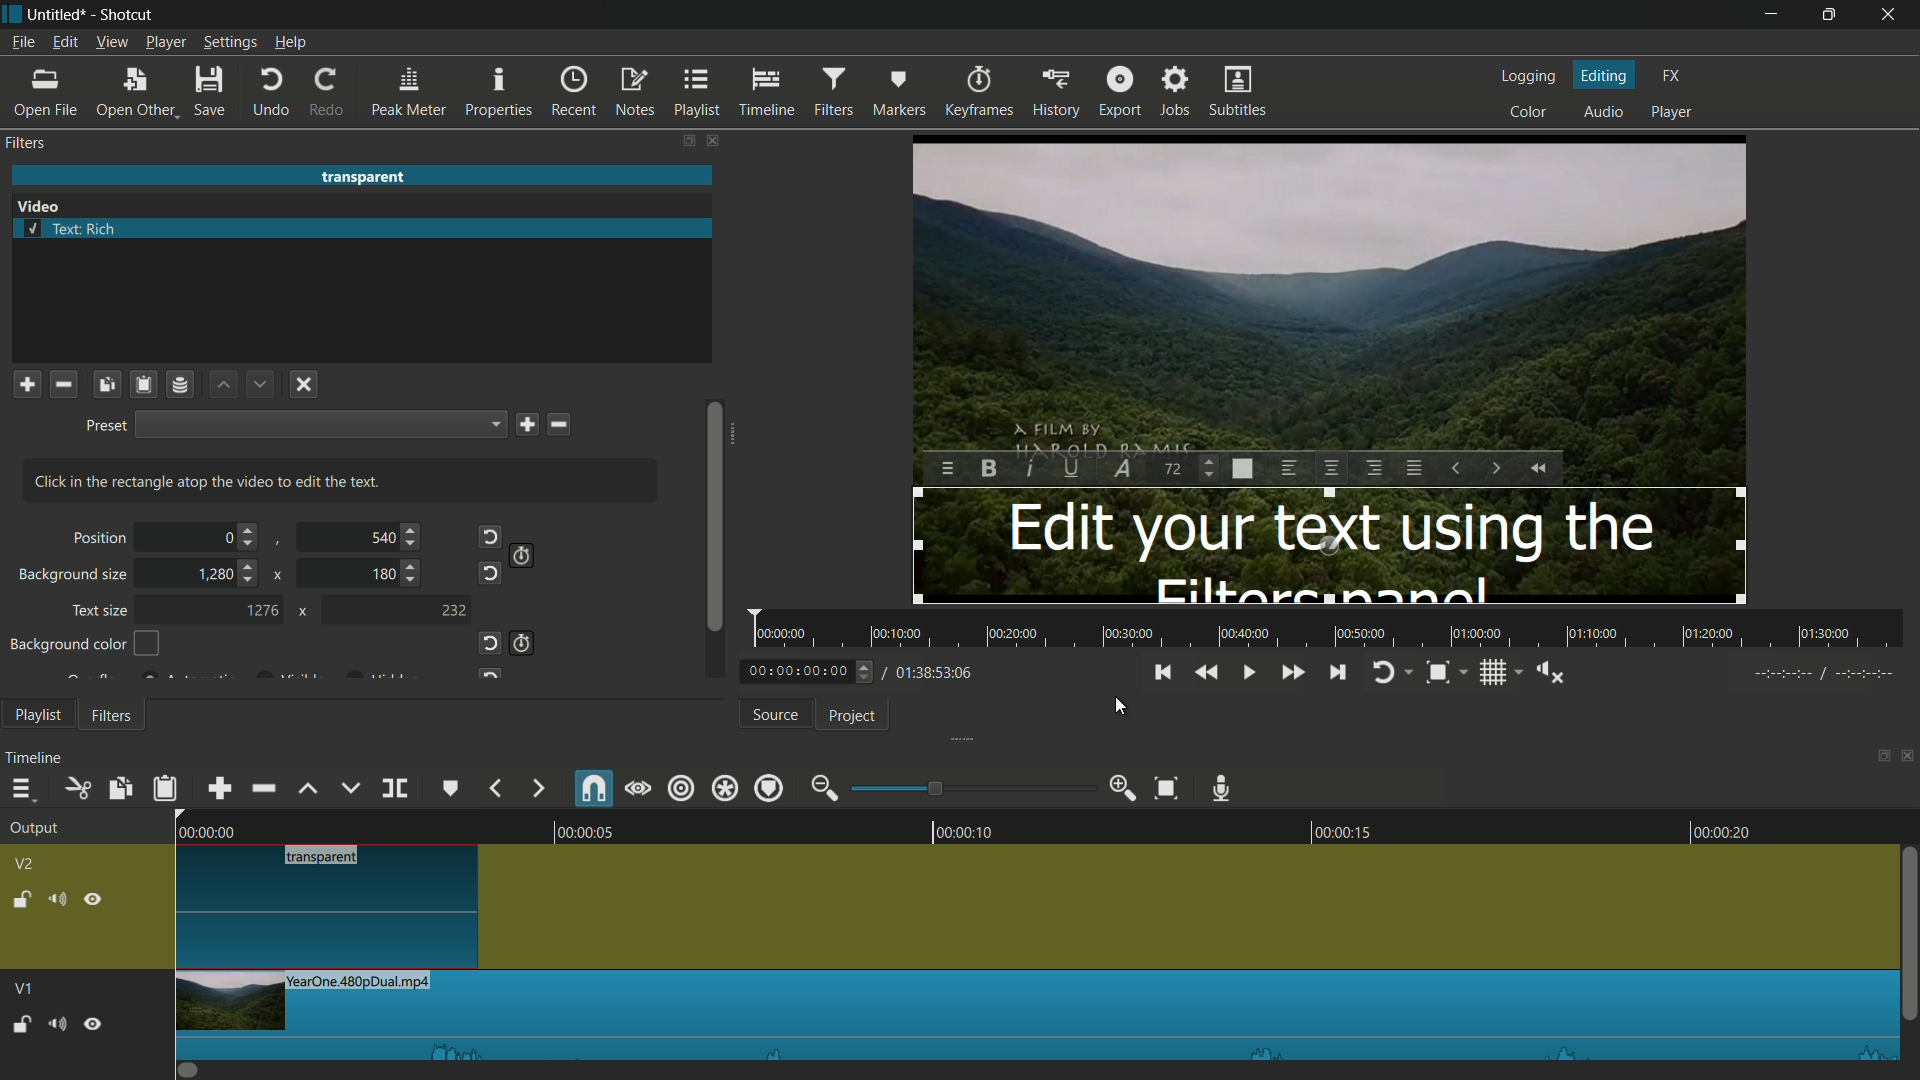 The height and width of the screenshot is (1080, 1920). I want to click on deselect the filter, so click(304, 384).